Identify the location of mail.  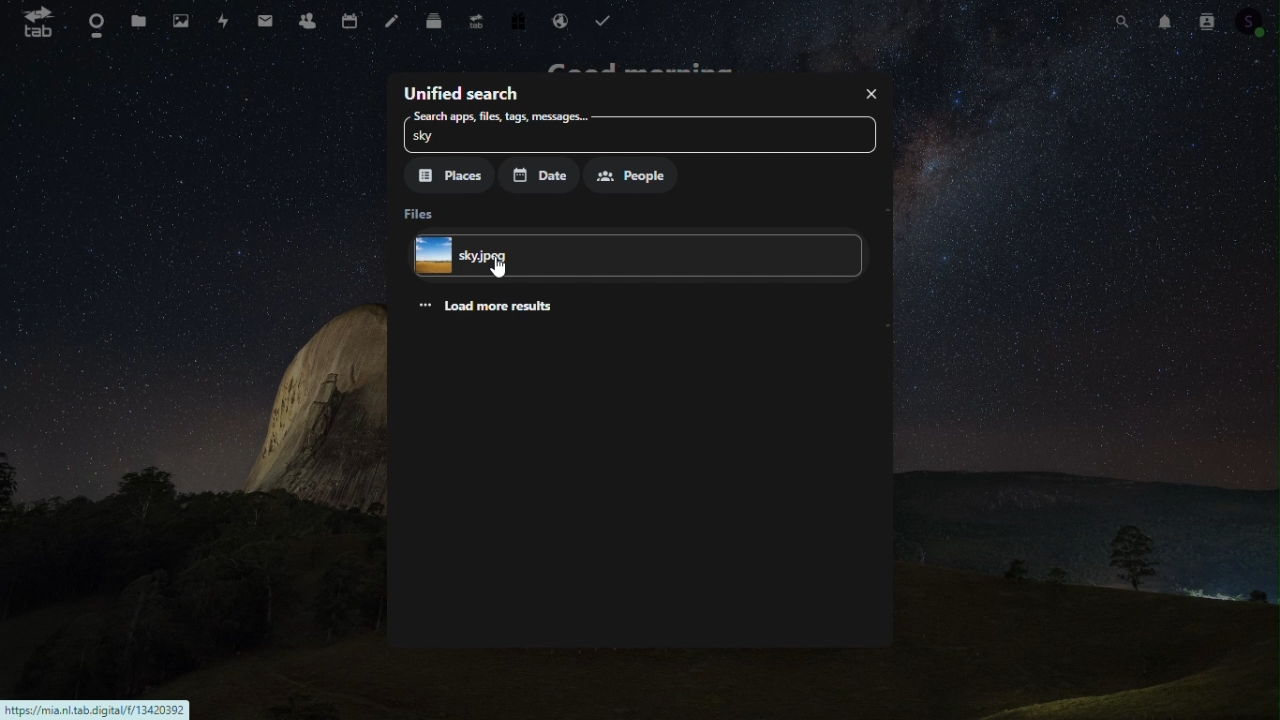
(266, 20).